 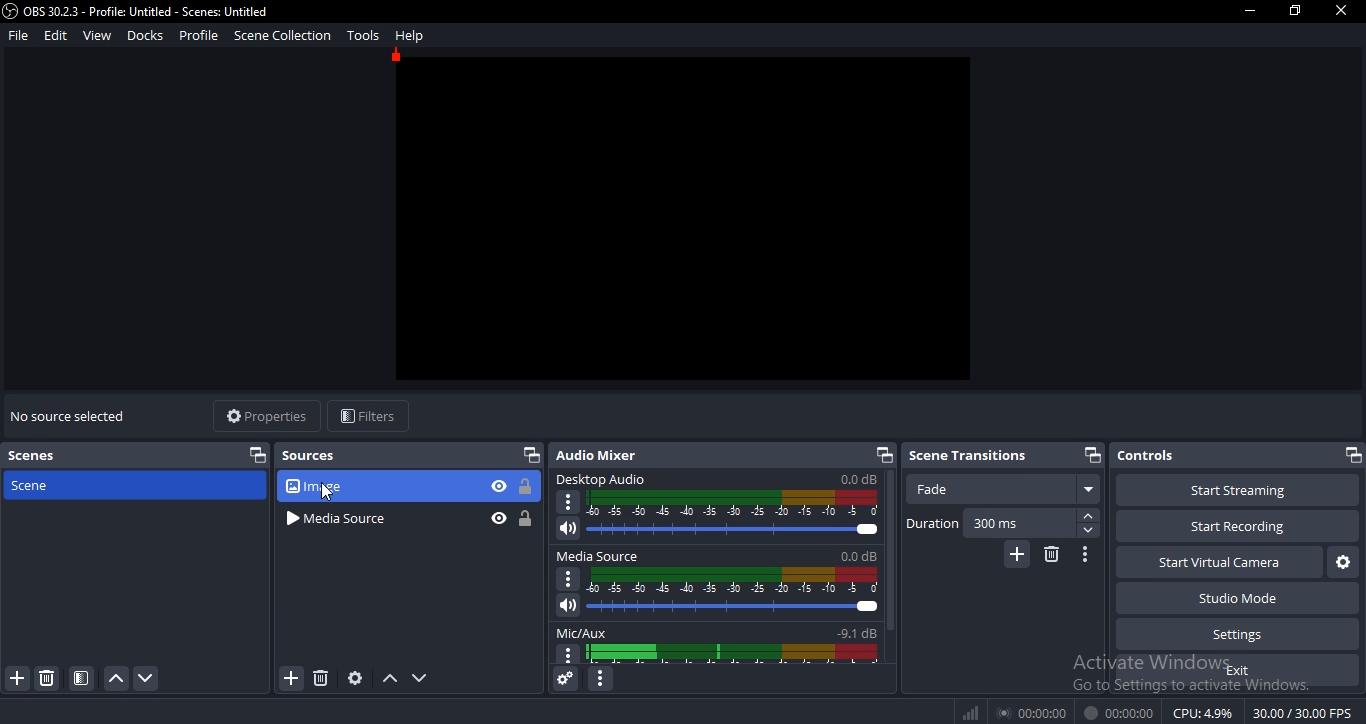 What do you see at coordinates (718, 557) in the screenshot?
I see `media source` at bounding box center [718, 557].